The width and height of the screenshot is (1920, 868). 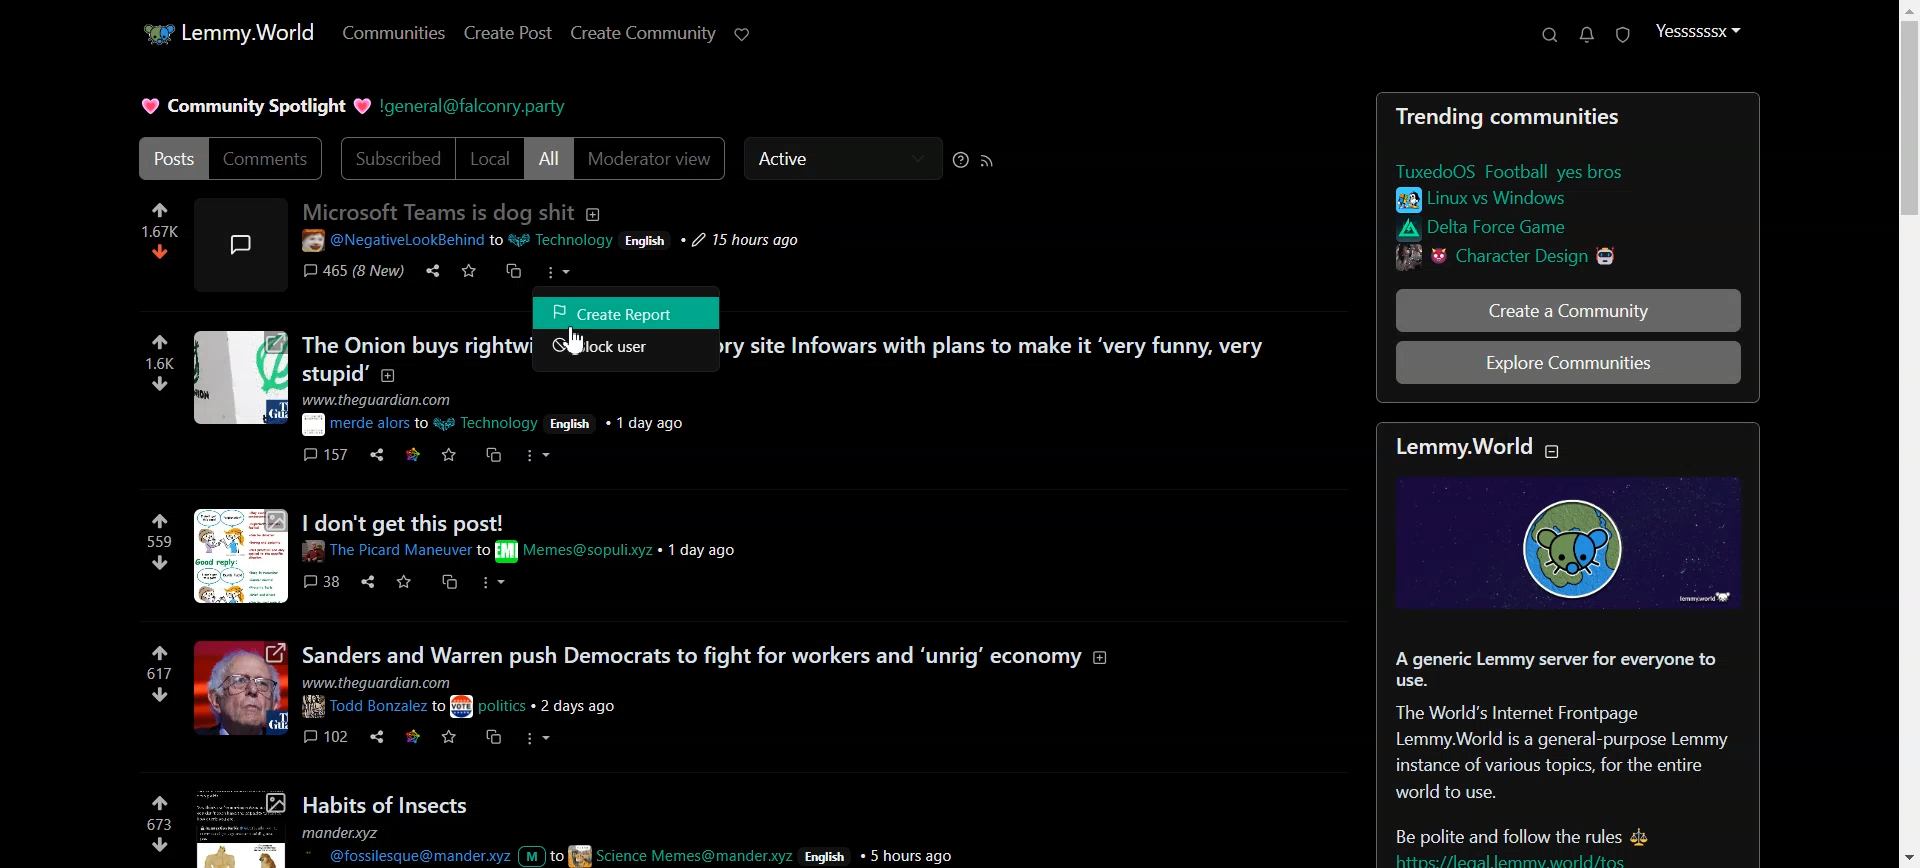 I want to click on Comments, so click(x=270, y=158).